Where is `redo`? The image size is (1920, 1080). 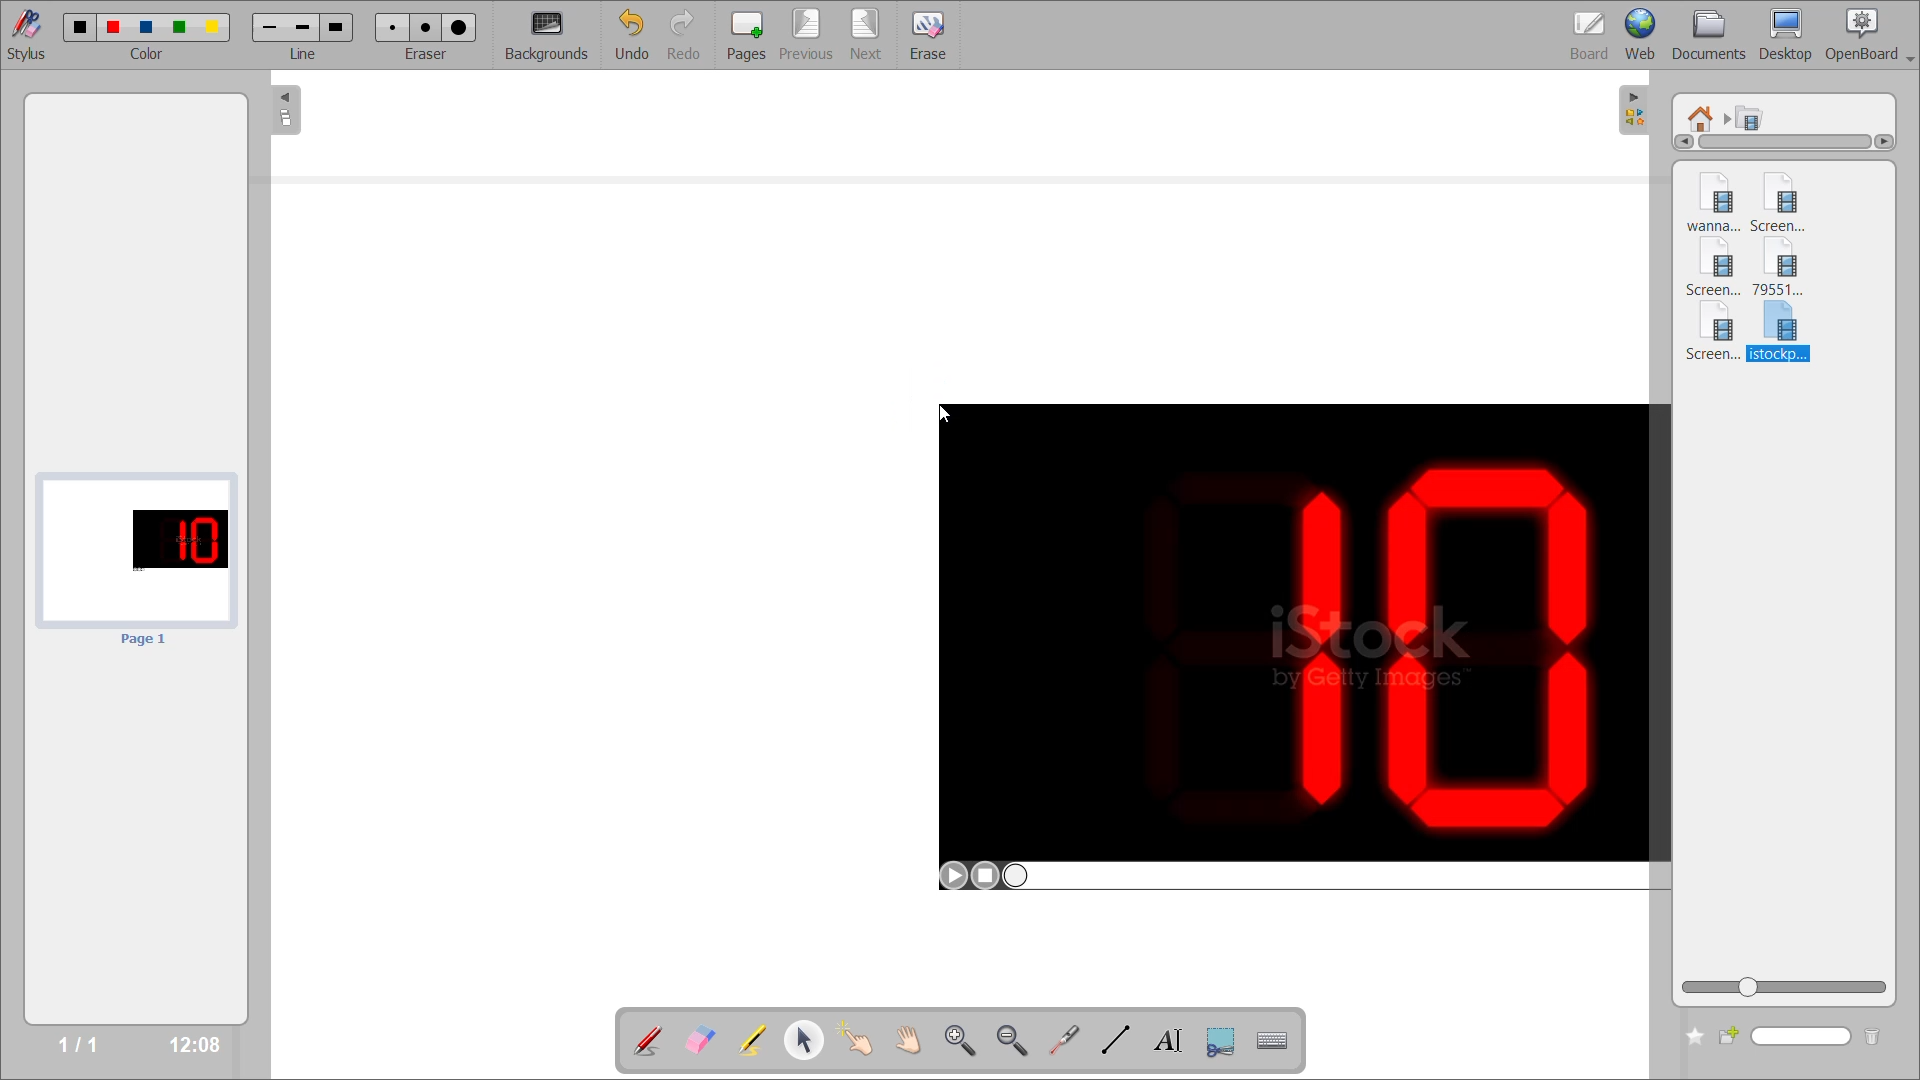
redo is located at coordinates (683, 35).